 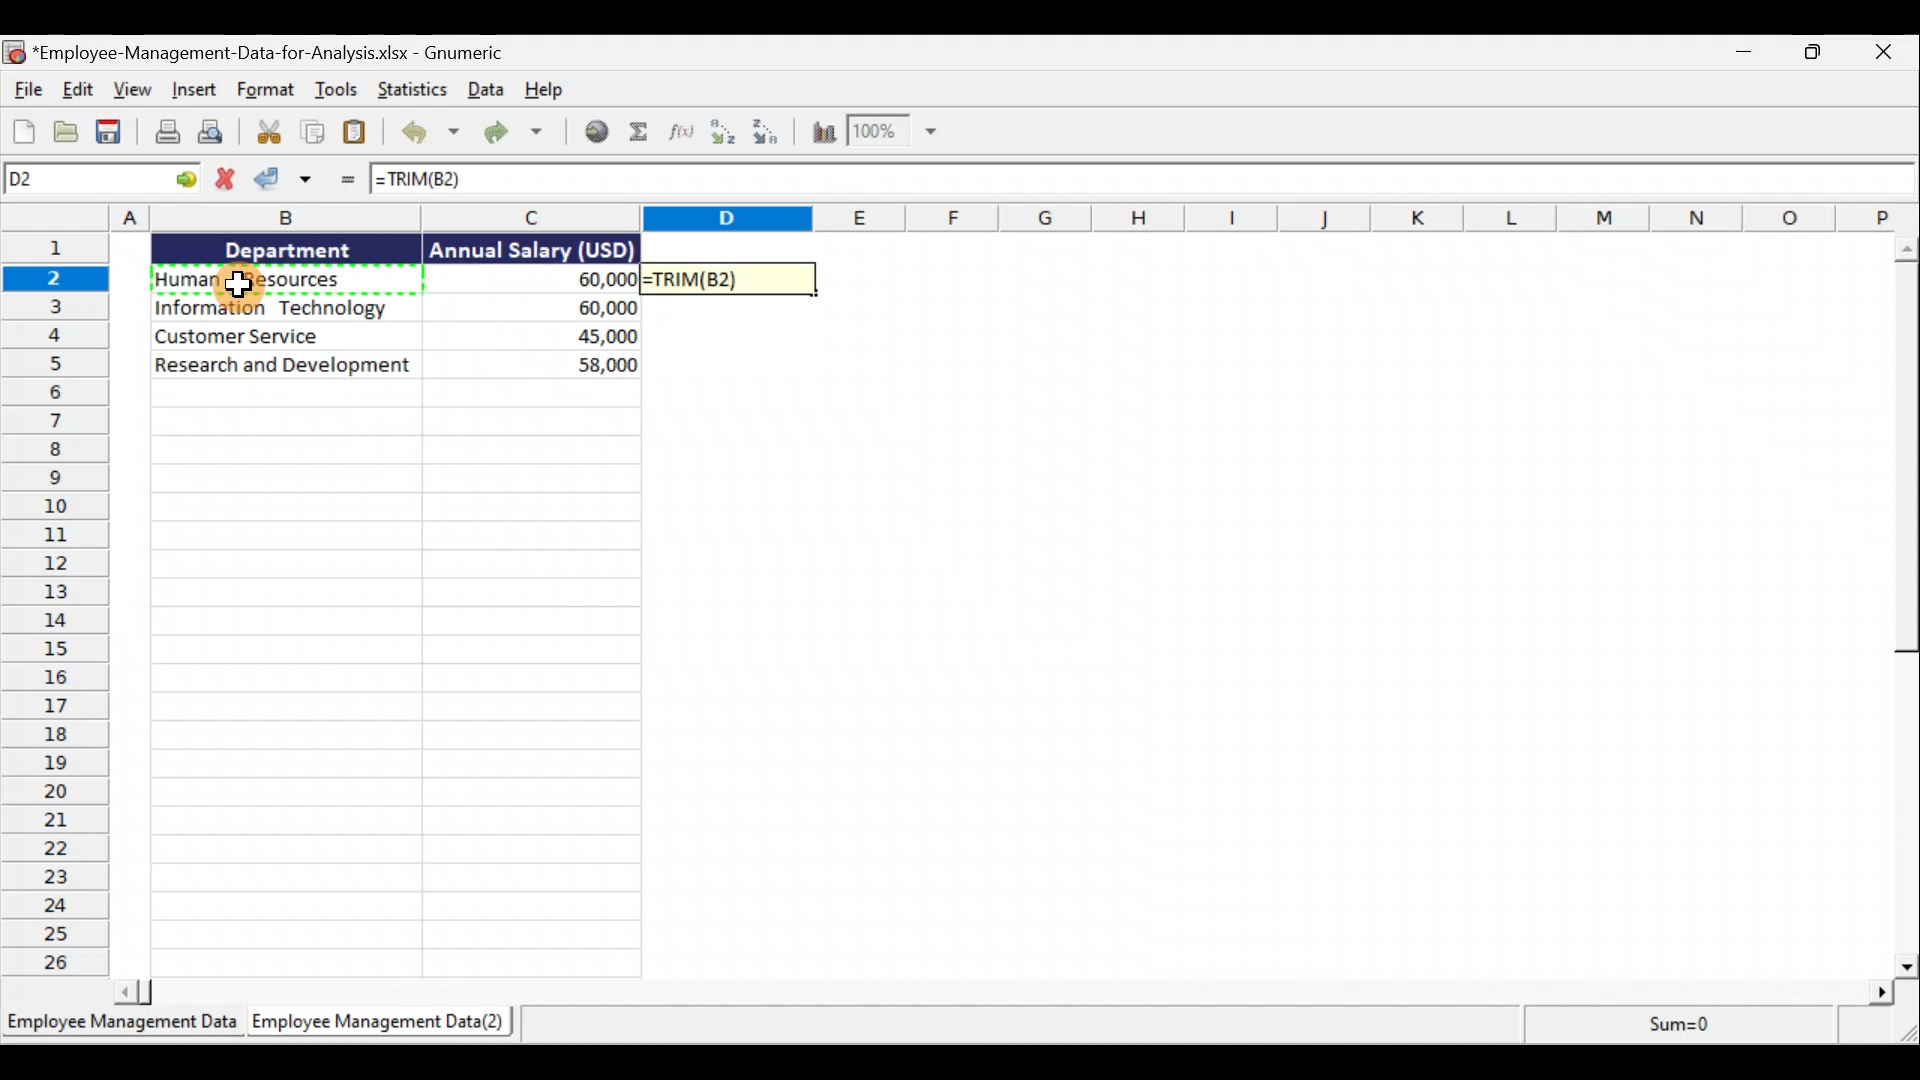 What do you see at coordinates (131, 93) in the screenshot?
I see `View` at bounding box center [131, 93].